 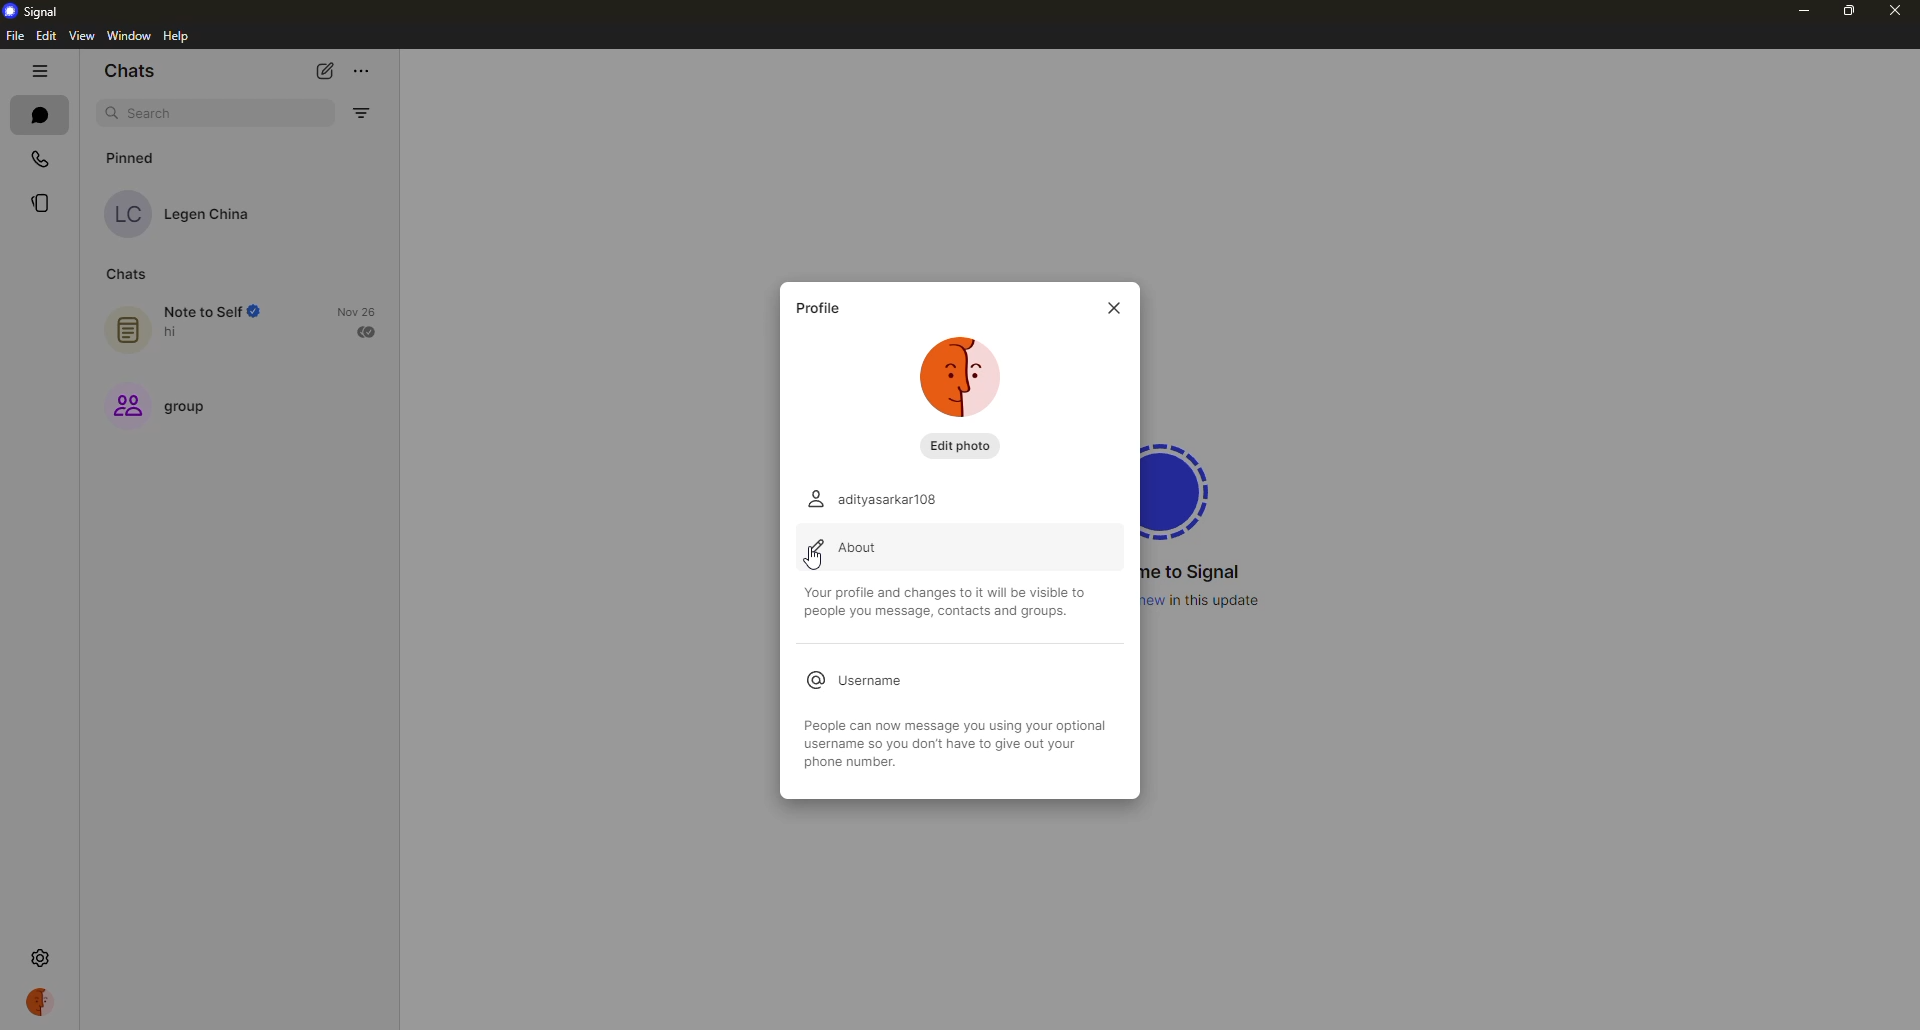 I want to click on note to self, so click(x=190, y=323).